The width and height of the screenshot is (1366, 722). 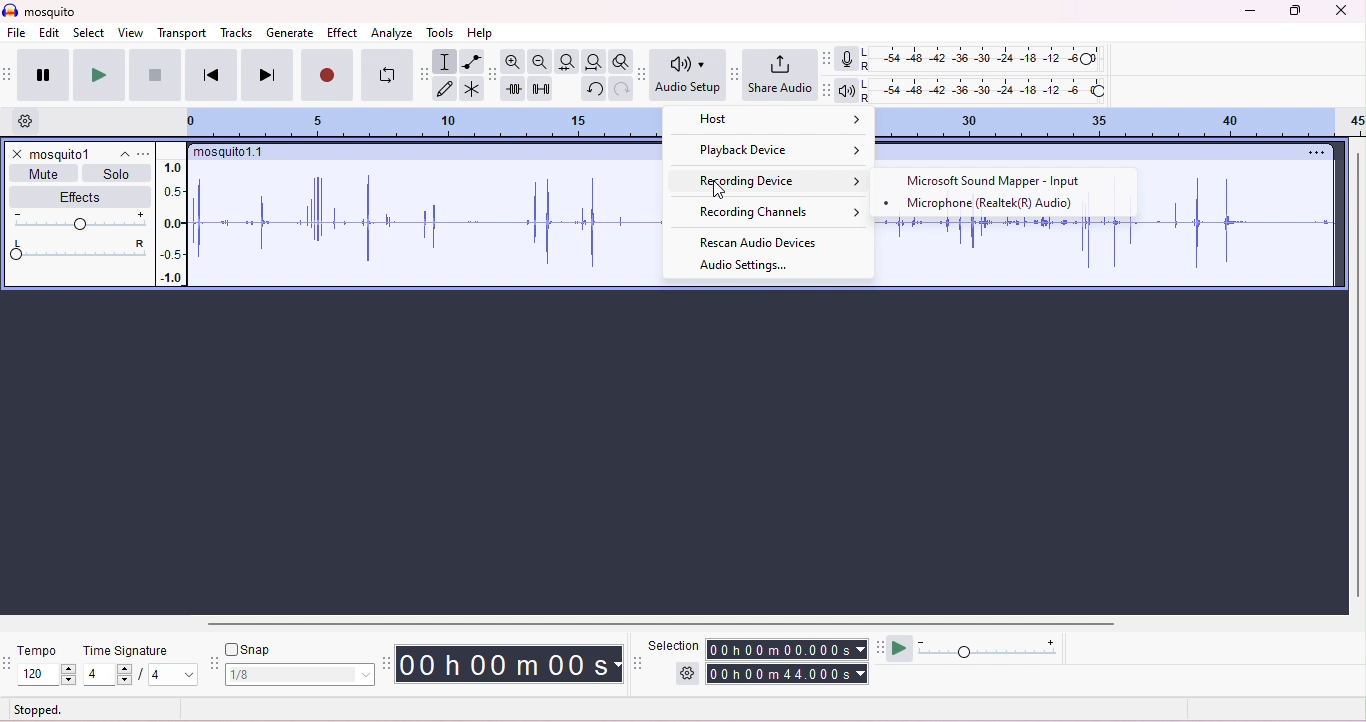 What do you see at coordinates (9, 74) in the screenshot?
I see `toolbar` at bounding box center [9, 74].